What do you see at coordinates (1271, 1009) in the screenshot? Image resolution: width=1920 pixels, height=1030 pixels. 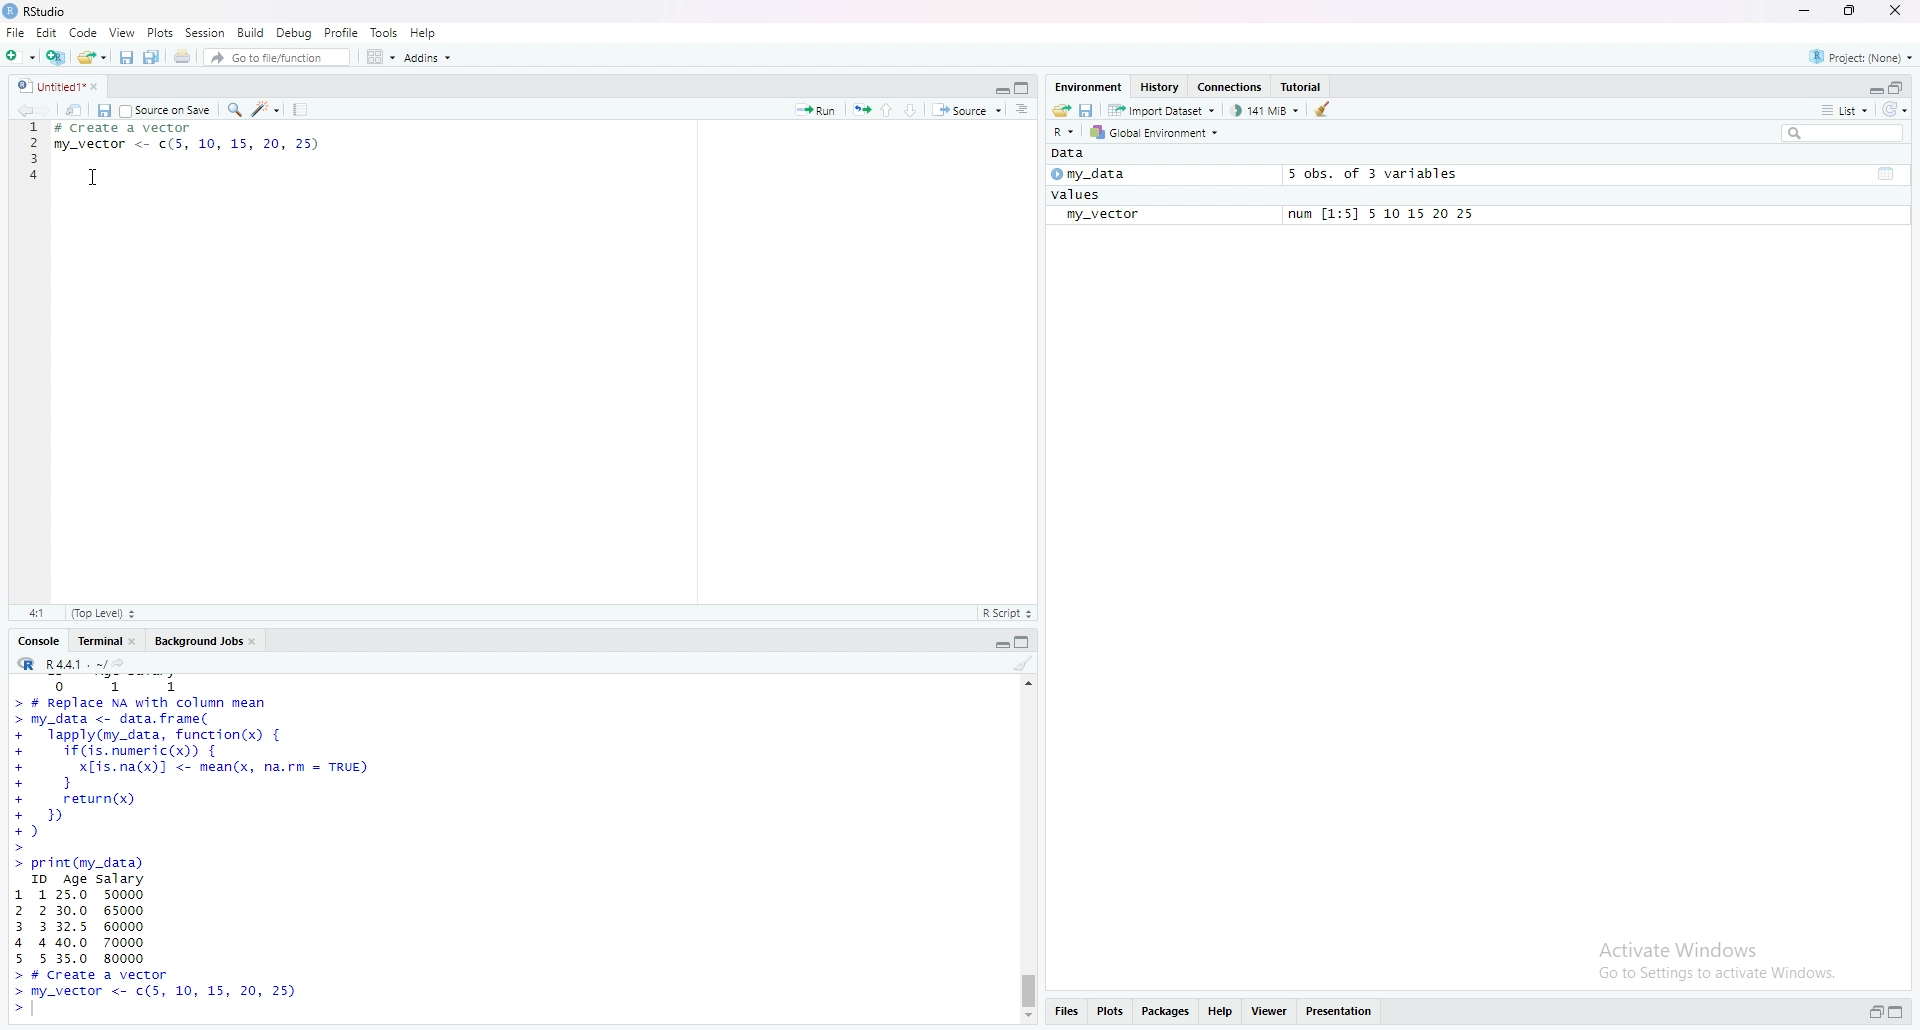 I see `viewer` at bounding box center [1271, 1009].